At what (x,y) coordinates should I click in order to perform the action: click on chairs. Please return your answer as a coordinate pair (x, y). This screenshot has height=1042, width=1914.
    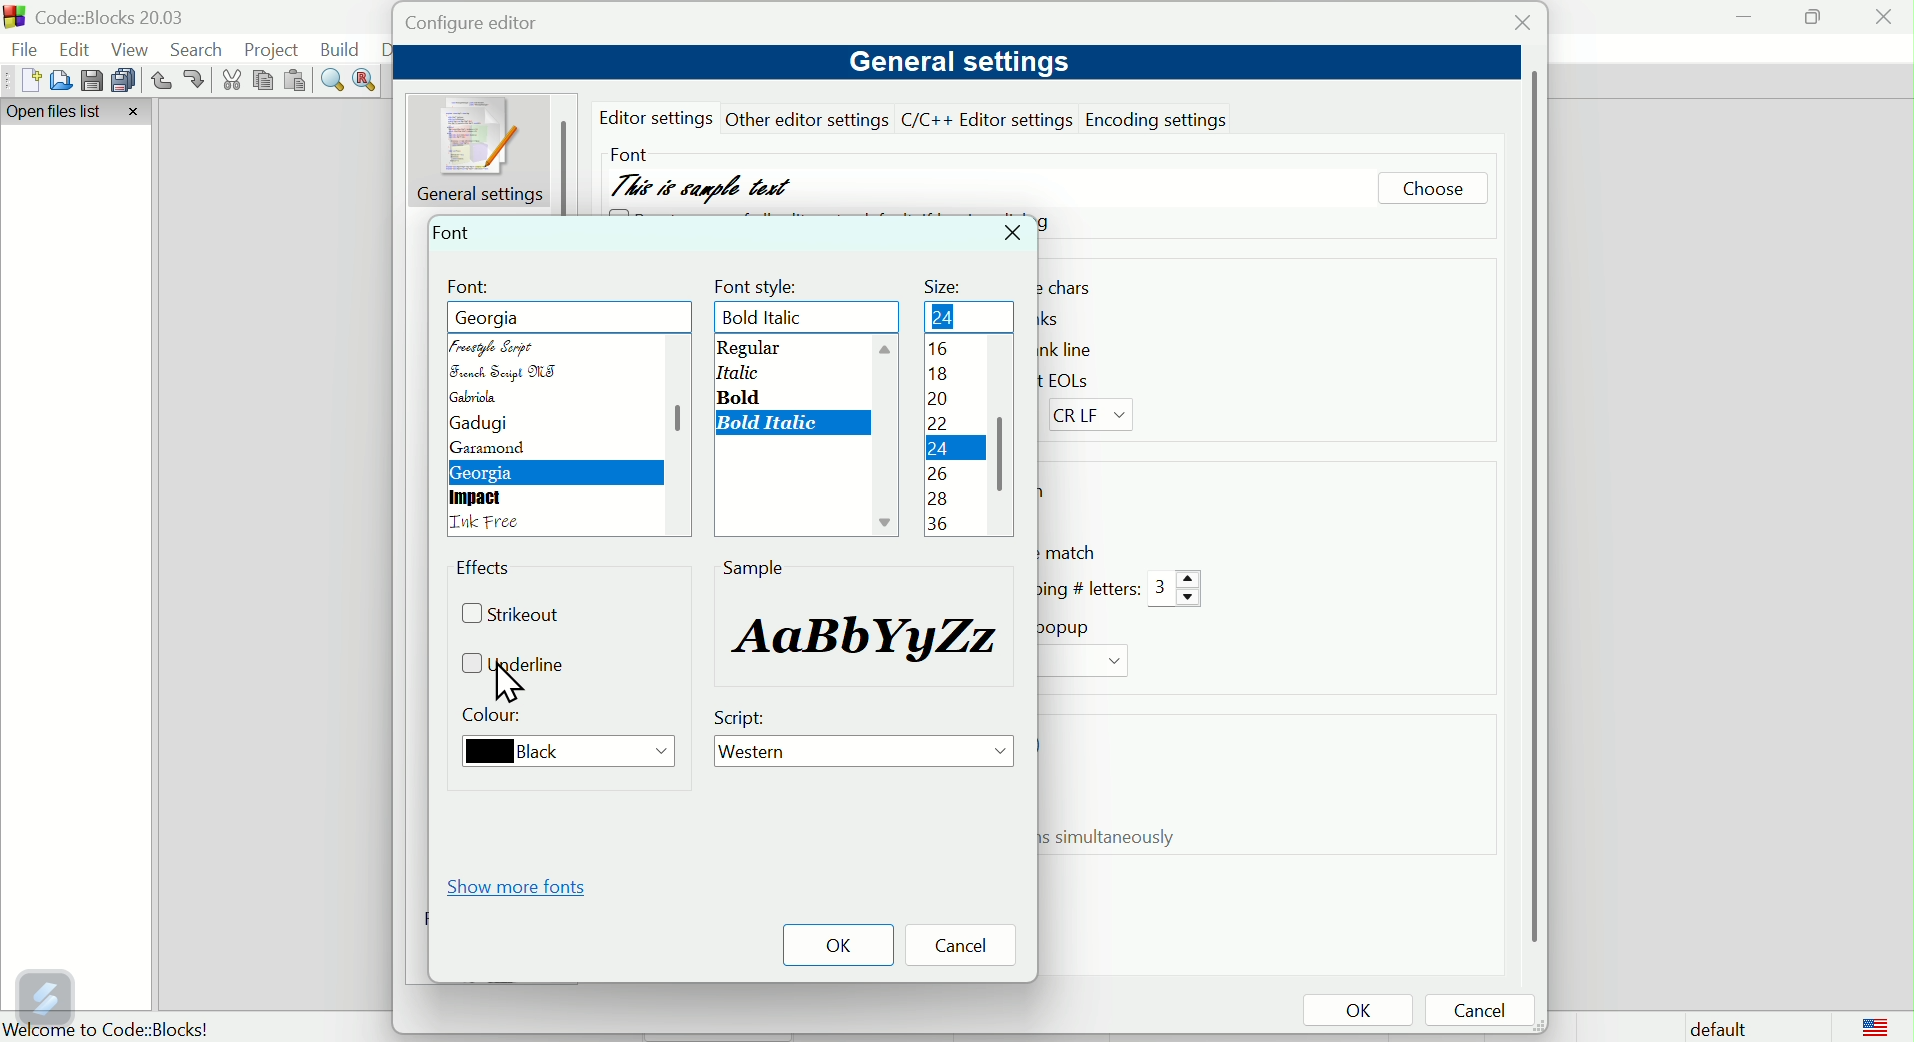
    Looking at the image, I should click on (1077, 288).